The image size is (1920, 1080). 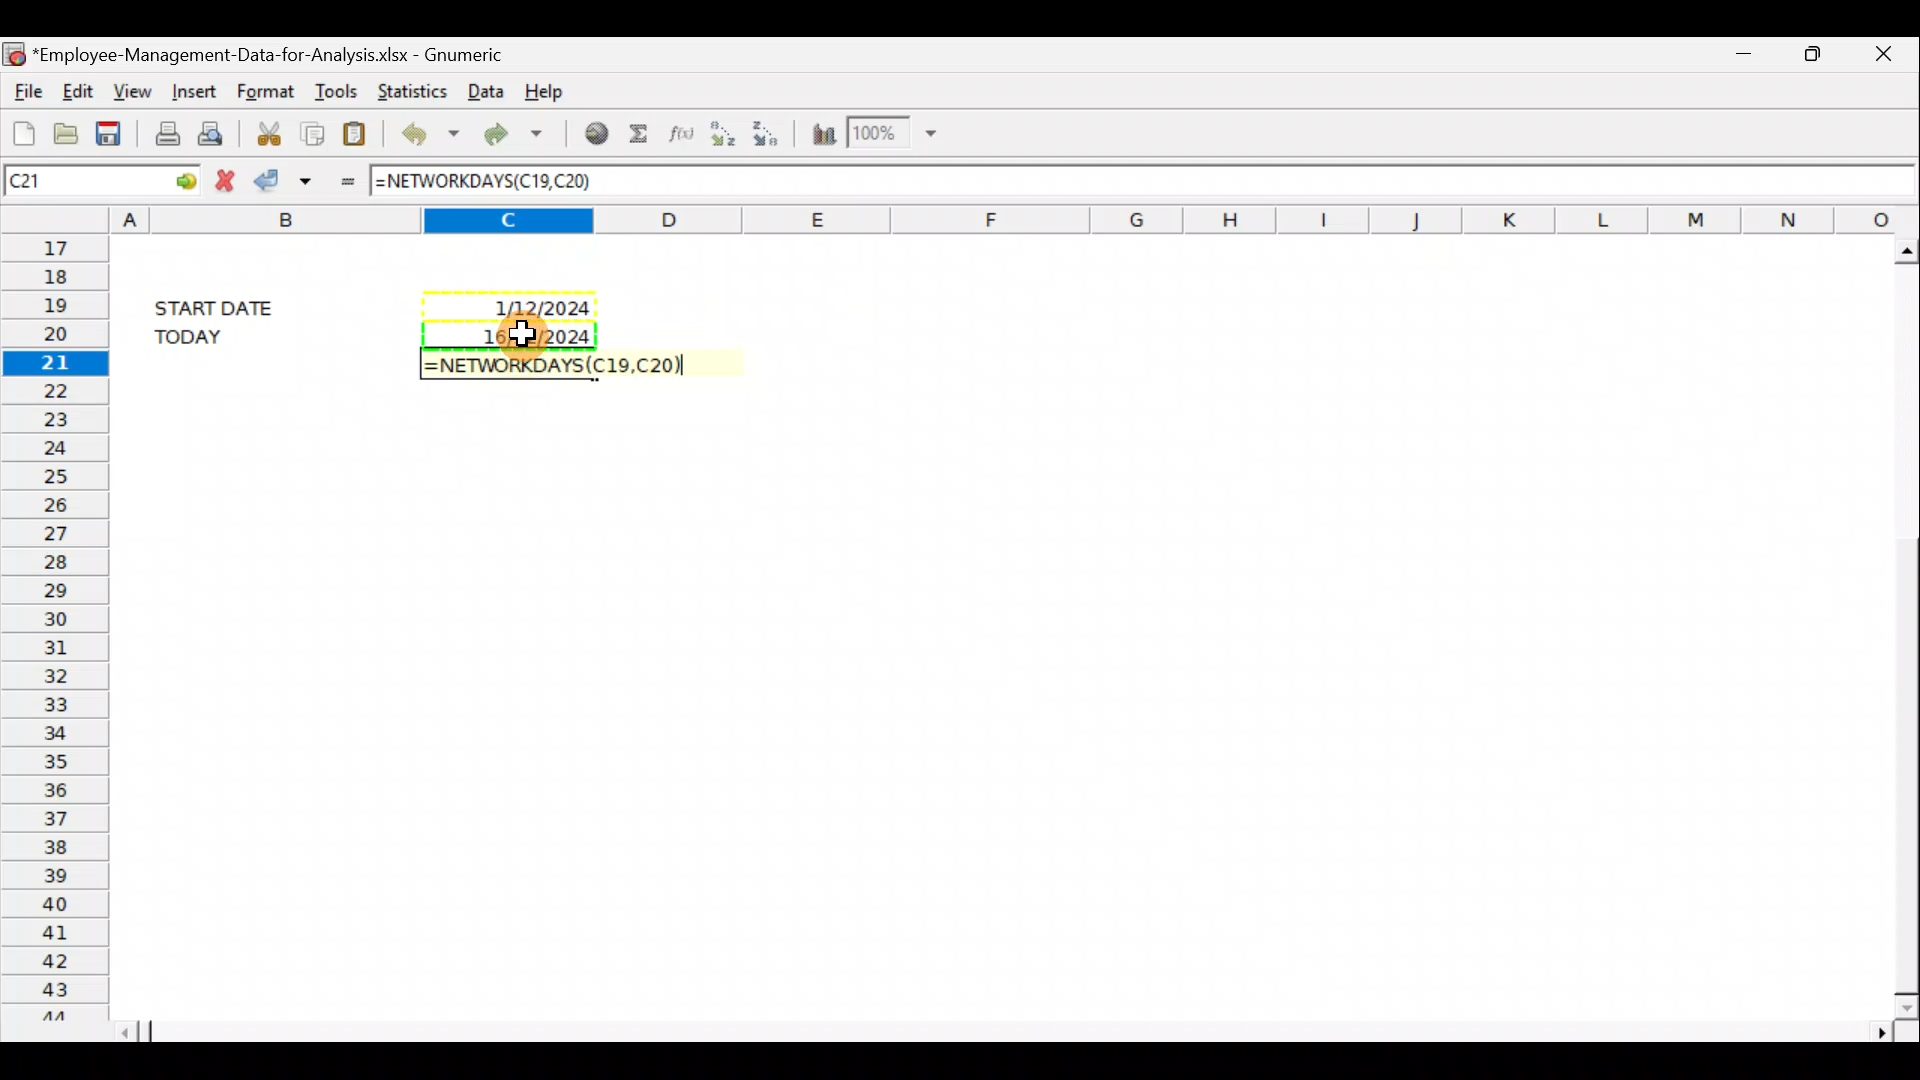 What do you see at coordinates (896, 134) in the screenshot?
I see `Zoom` at bounding box center [896, 134].